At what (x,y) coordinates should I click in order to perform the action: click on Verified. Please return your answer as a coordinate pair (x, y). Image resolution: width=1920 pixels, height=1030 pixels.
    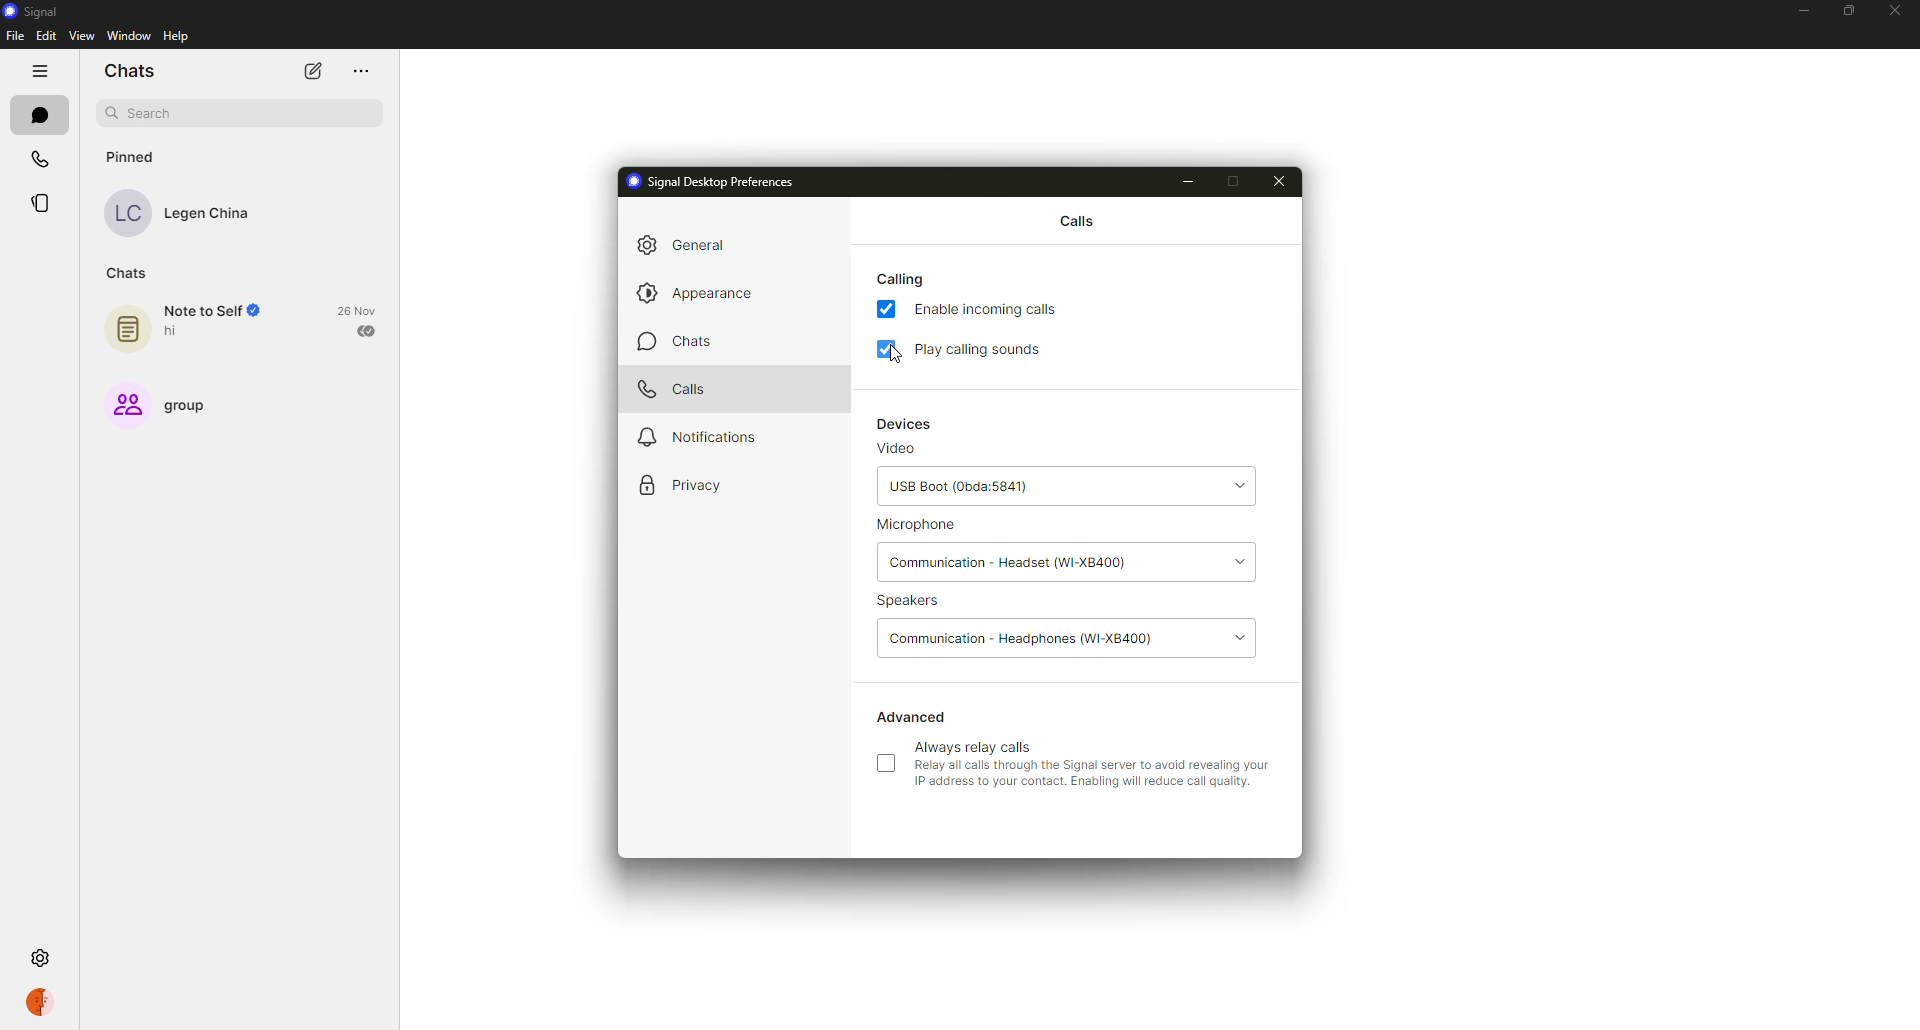
    Looking at the image, I should click on (261, 312).